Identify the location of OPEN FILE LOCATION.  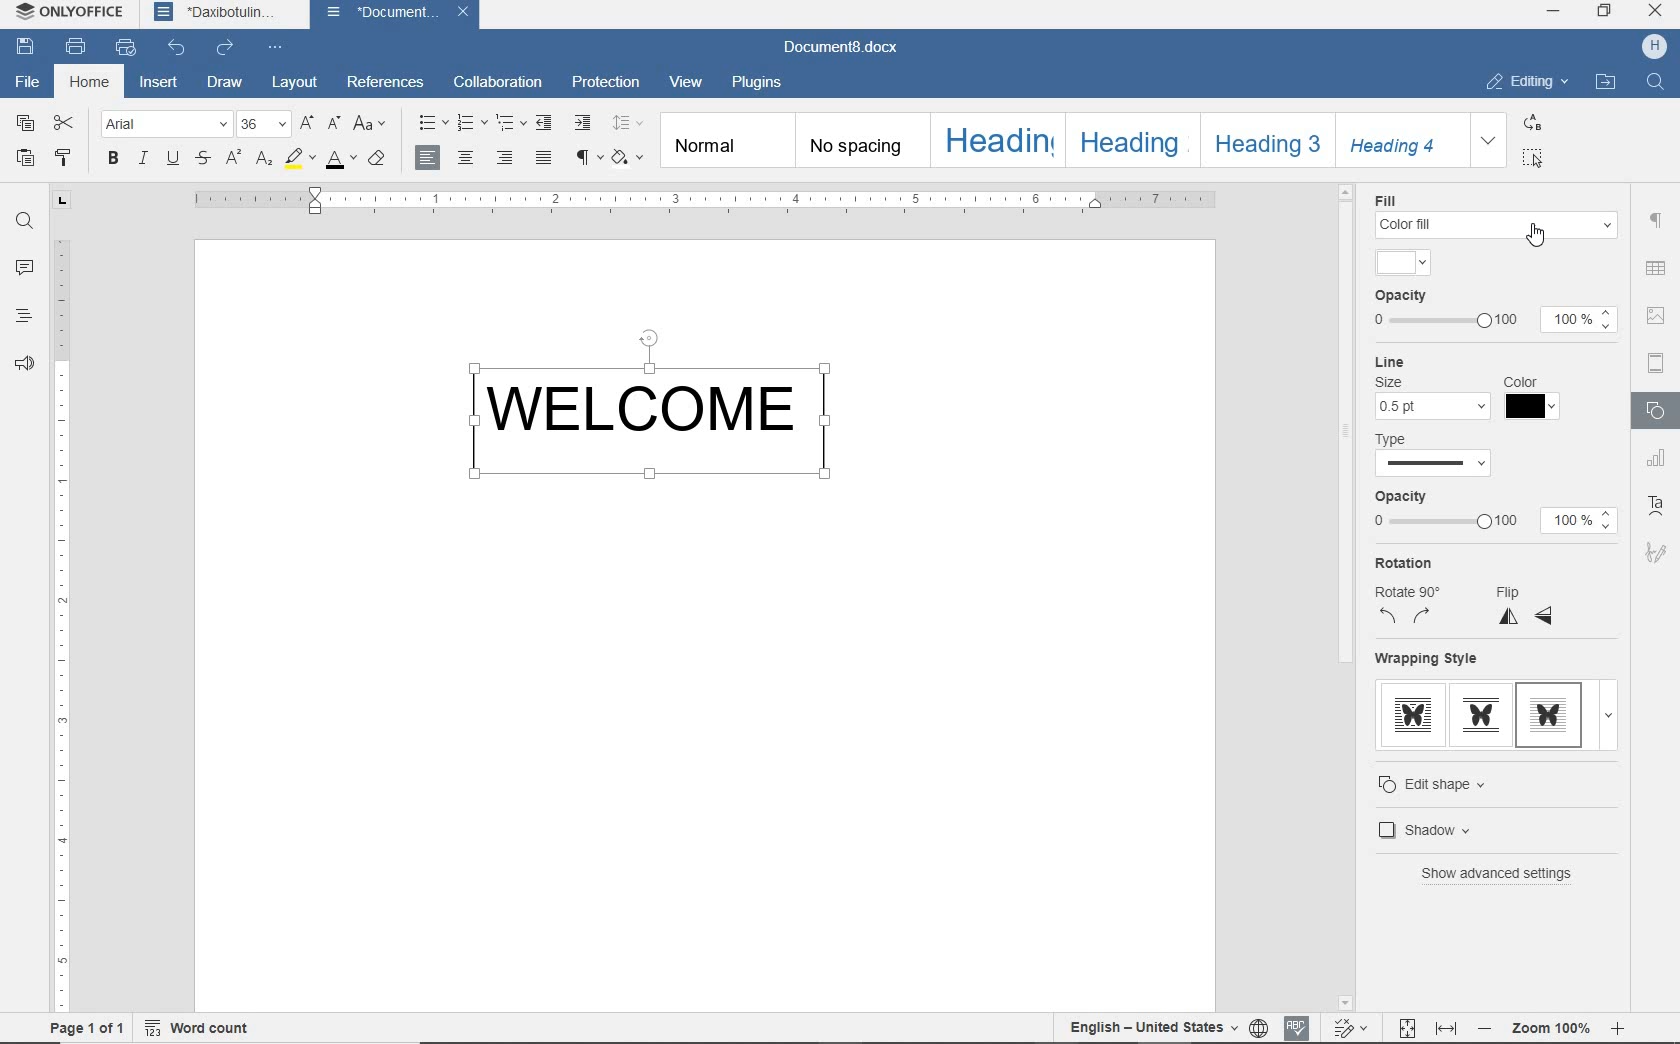
(1605, 84).